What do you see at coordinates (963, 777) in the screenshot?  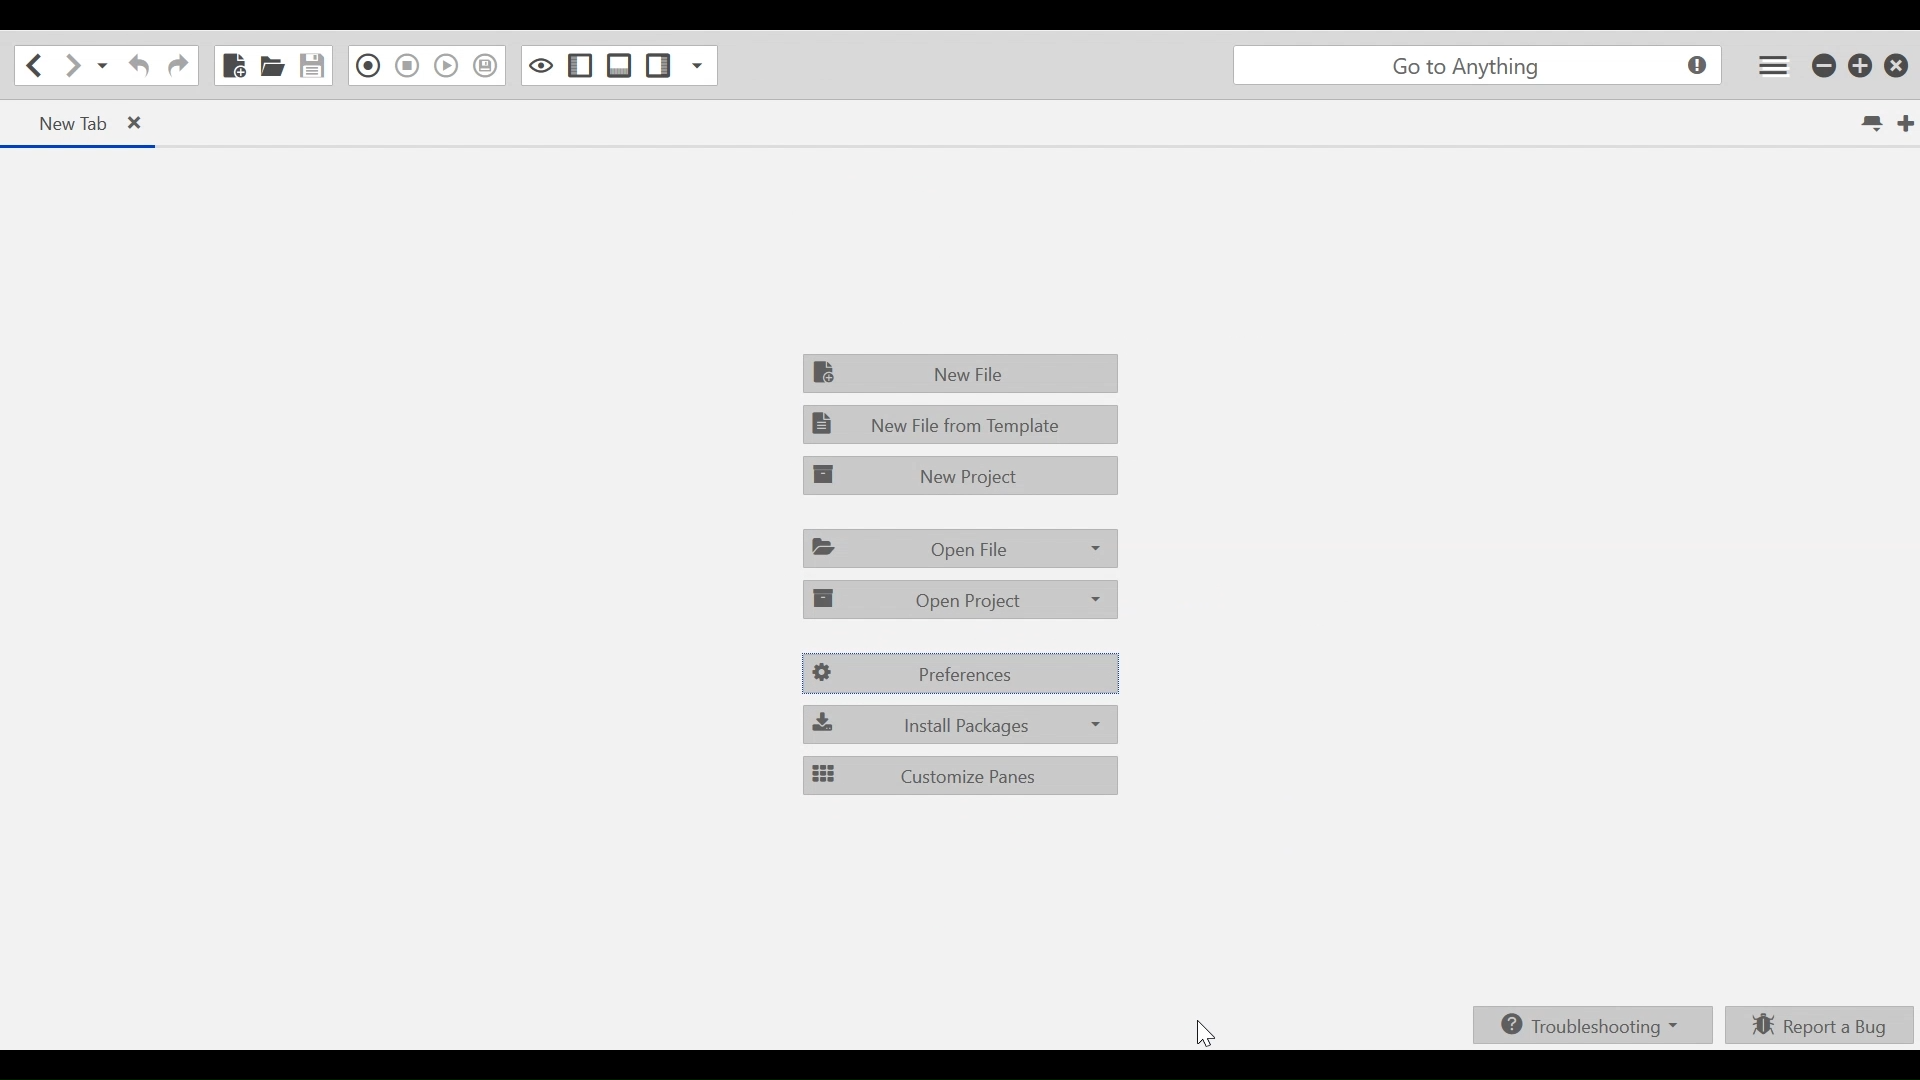 I see `Customize Panes` at bounding box center [963, 777].